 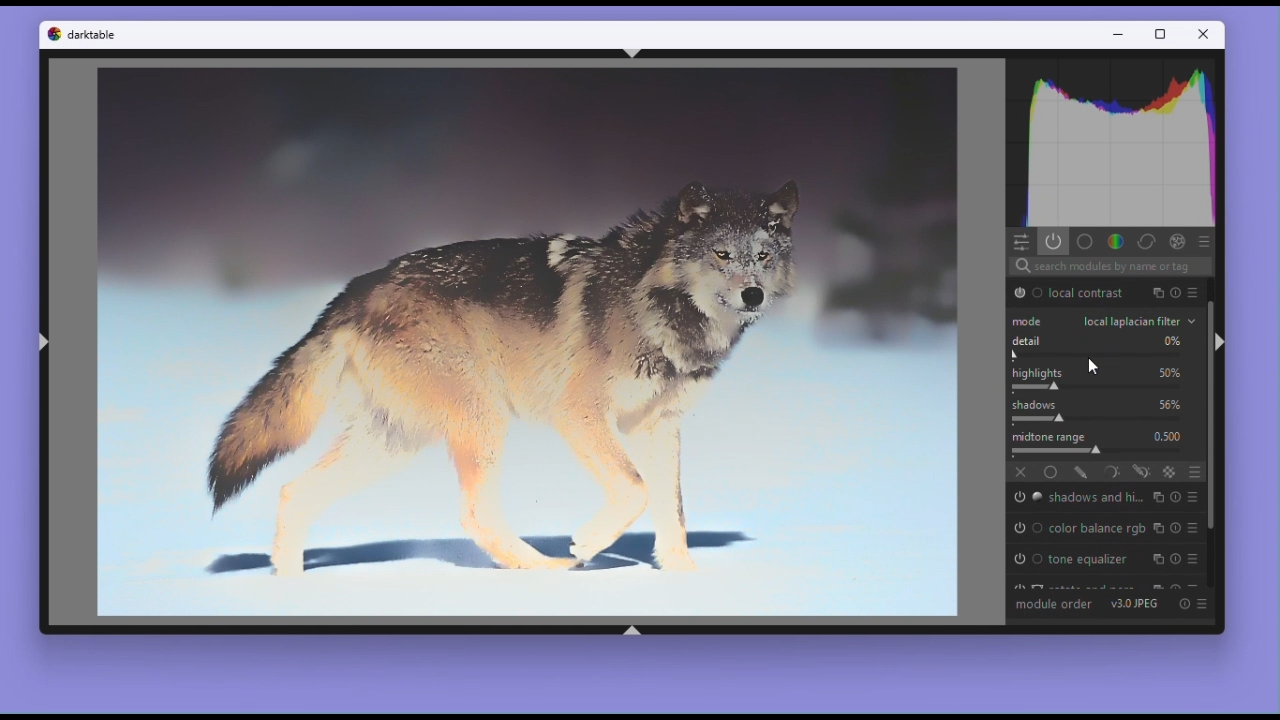 I want to click on Show active modules only, so click(x=1054, y=242).